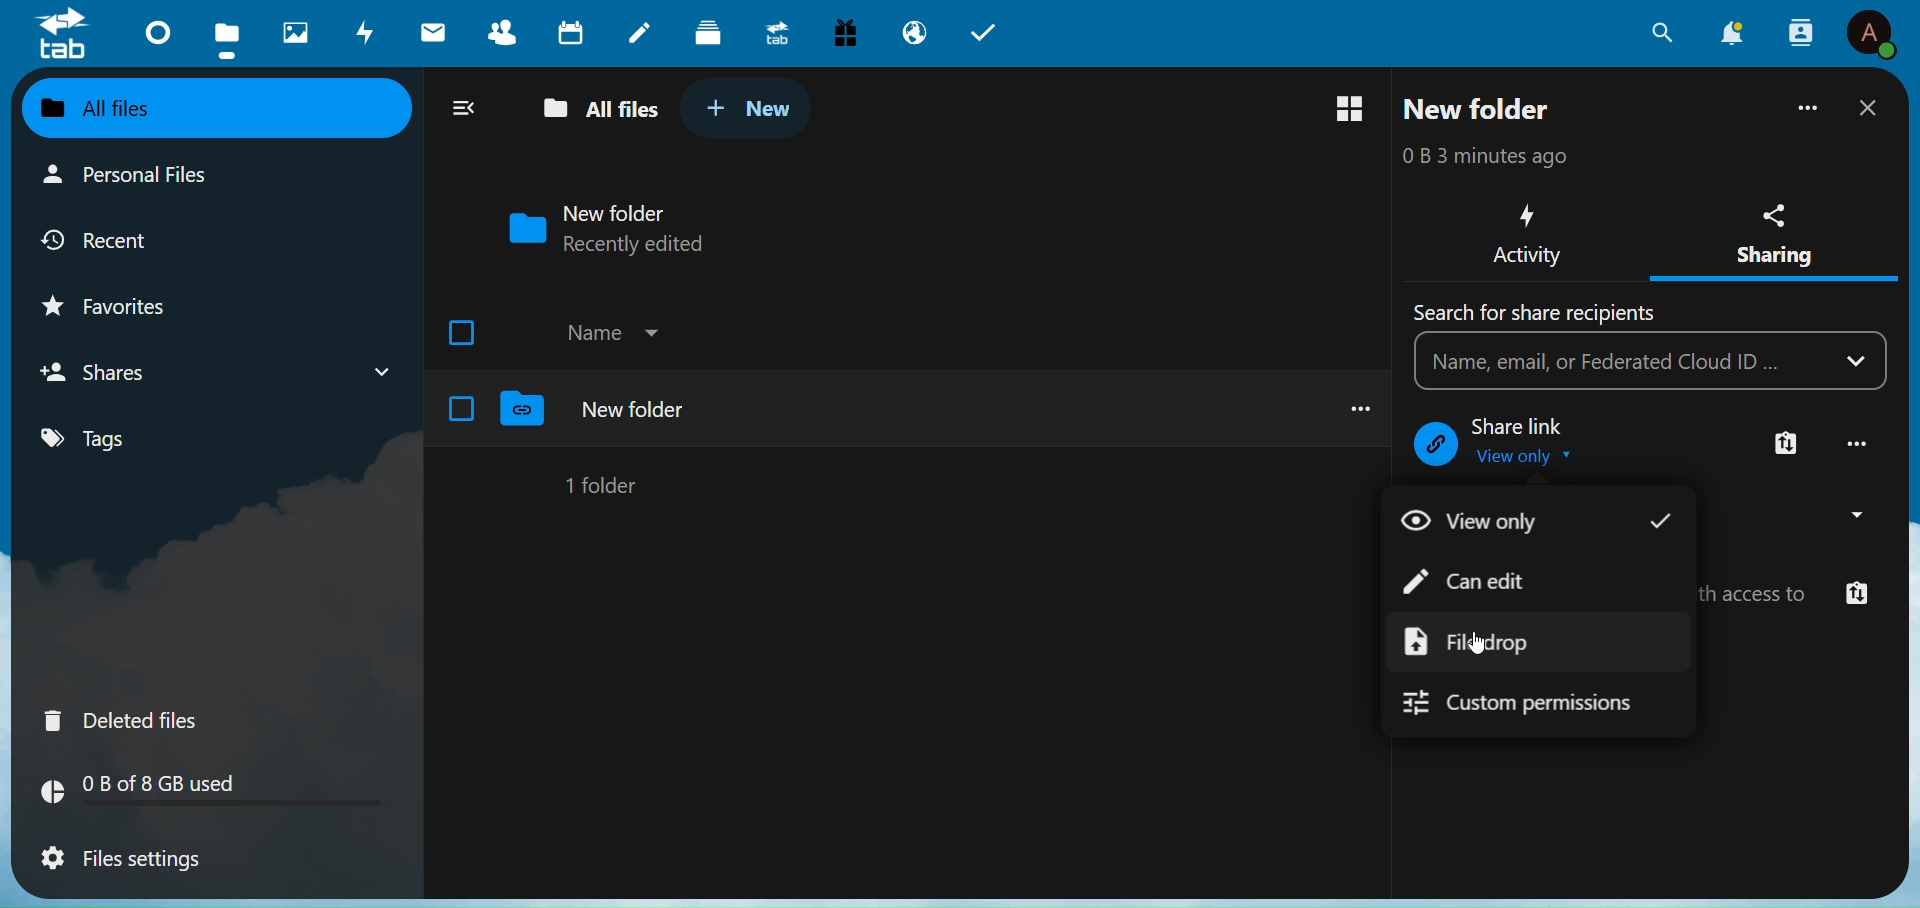 The width and height of the screenshot is (1920, 908). I want to click on custome, so click(1542, 708).